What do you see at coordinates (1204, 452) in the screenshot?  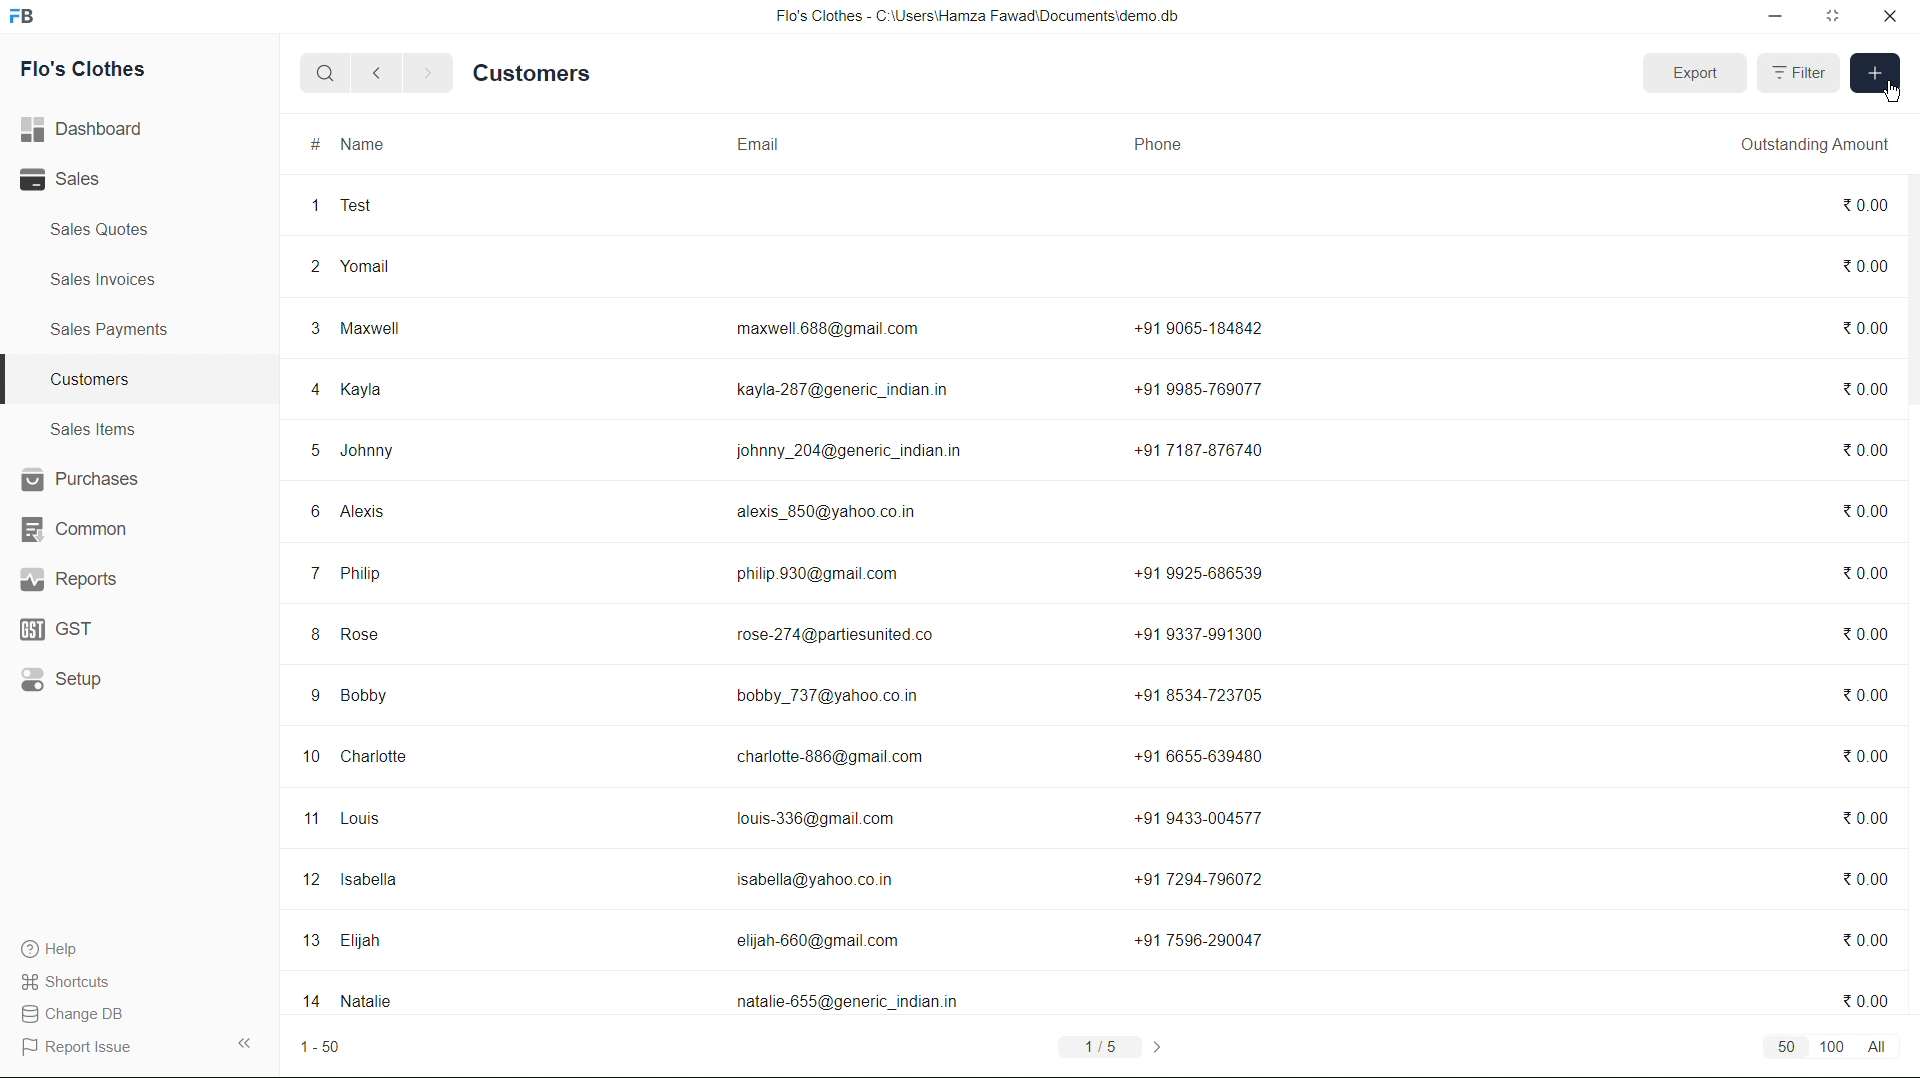 I see `+91 7187-876740` at bounding box center [1204, 452].